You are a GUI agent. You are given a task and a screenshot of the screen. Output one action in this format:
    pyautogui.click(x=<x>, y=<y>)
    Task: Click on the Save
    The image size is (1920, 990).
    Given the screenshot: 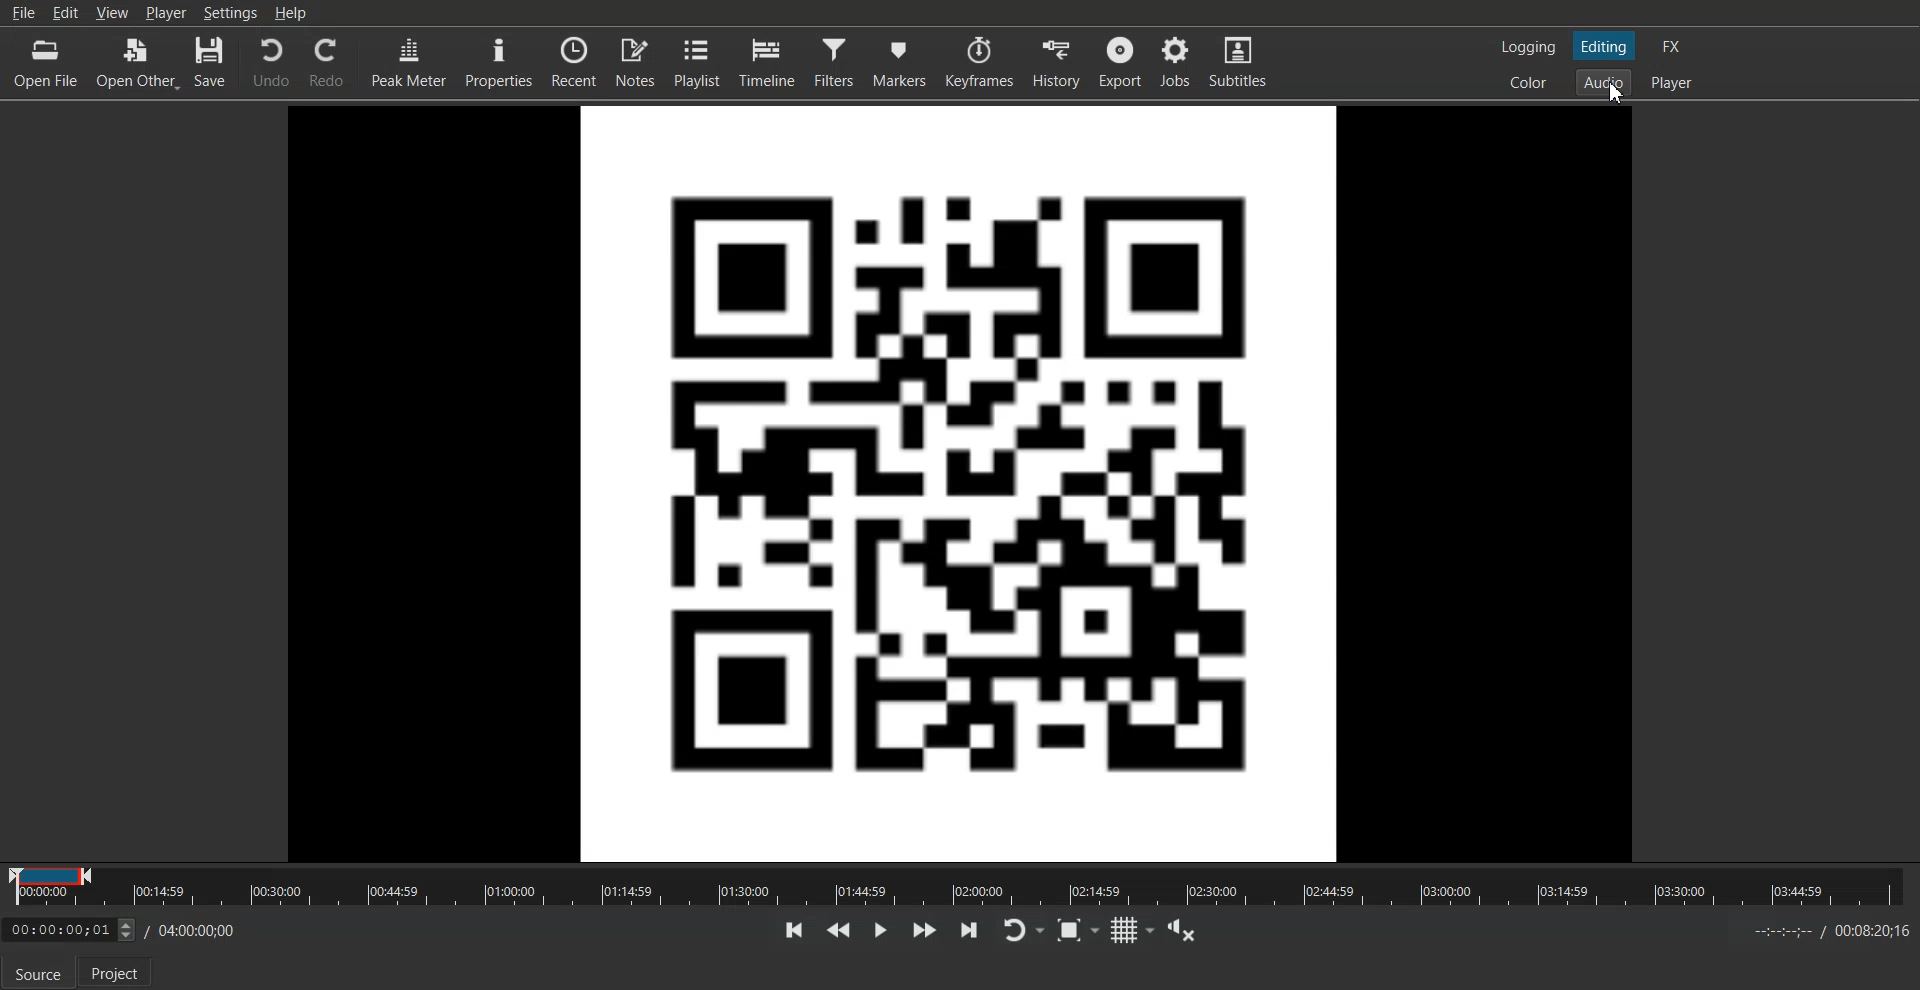 What is the action you would take?
    pyautogui.click(x=213, y=63)
    